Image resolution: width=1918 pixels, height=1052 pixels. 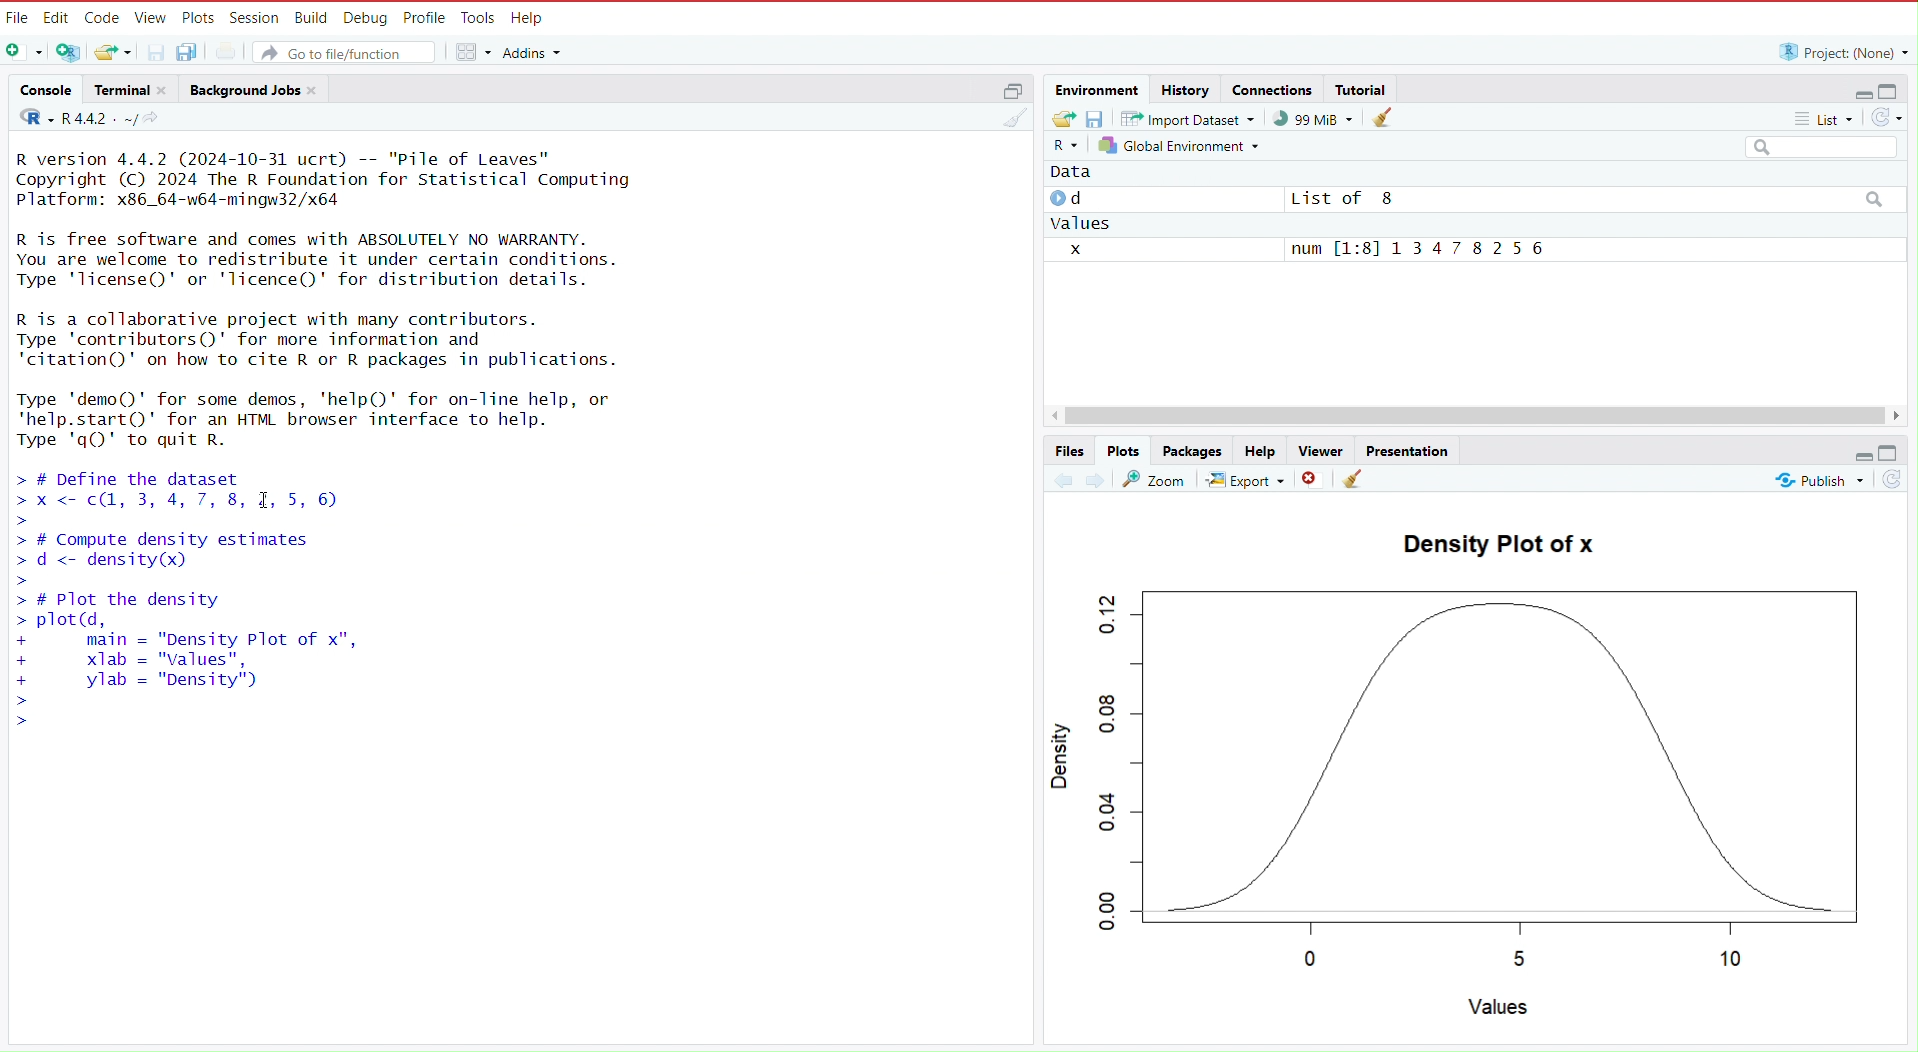 What do you see at coordinates (1055, 751) in the screenshot?
I see `density` at bounding box center [1055, 751].